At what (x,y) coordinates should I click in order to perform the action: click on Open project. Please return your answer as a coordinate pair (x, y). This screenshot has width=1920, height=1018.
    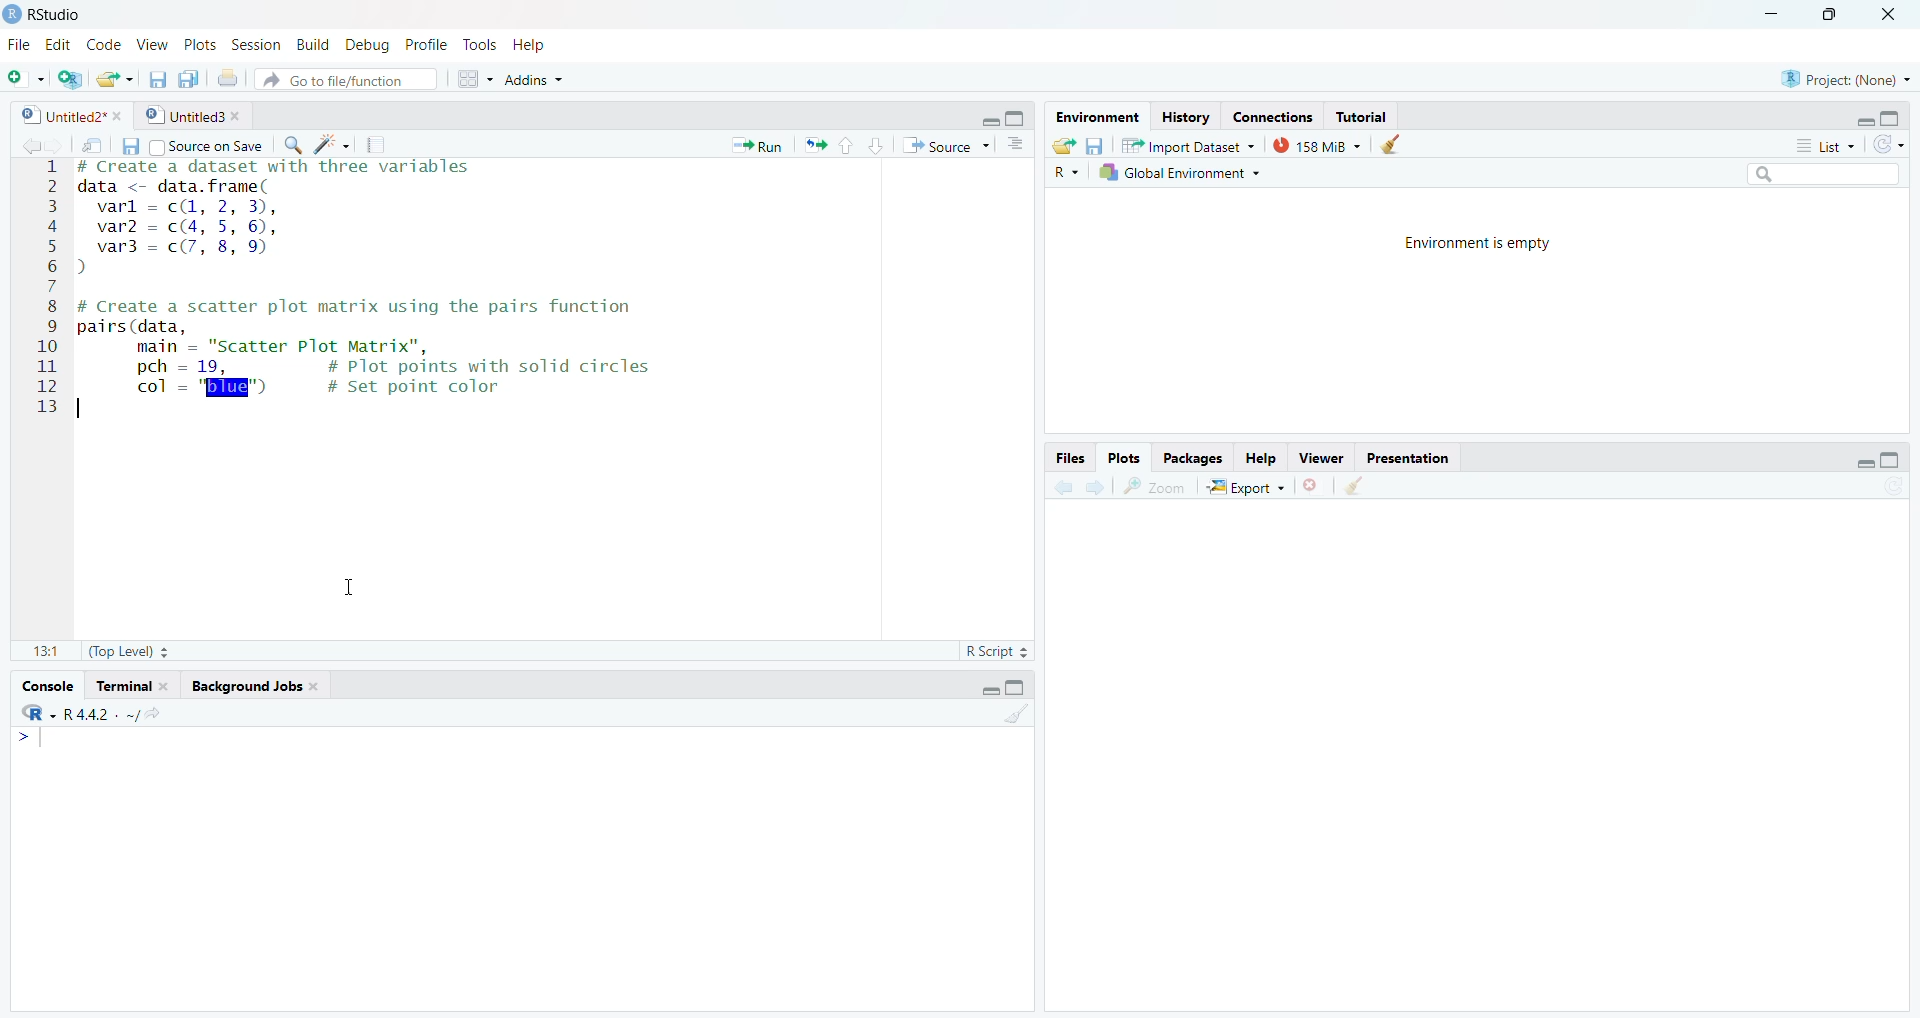
    Looking at the image, I should click on (115, 75).